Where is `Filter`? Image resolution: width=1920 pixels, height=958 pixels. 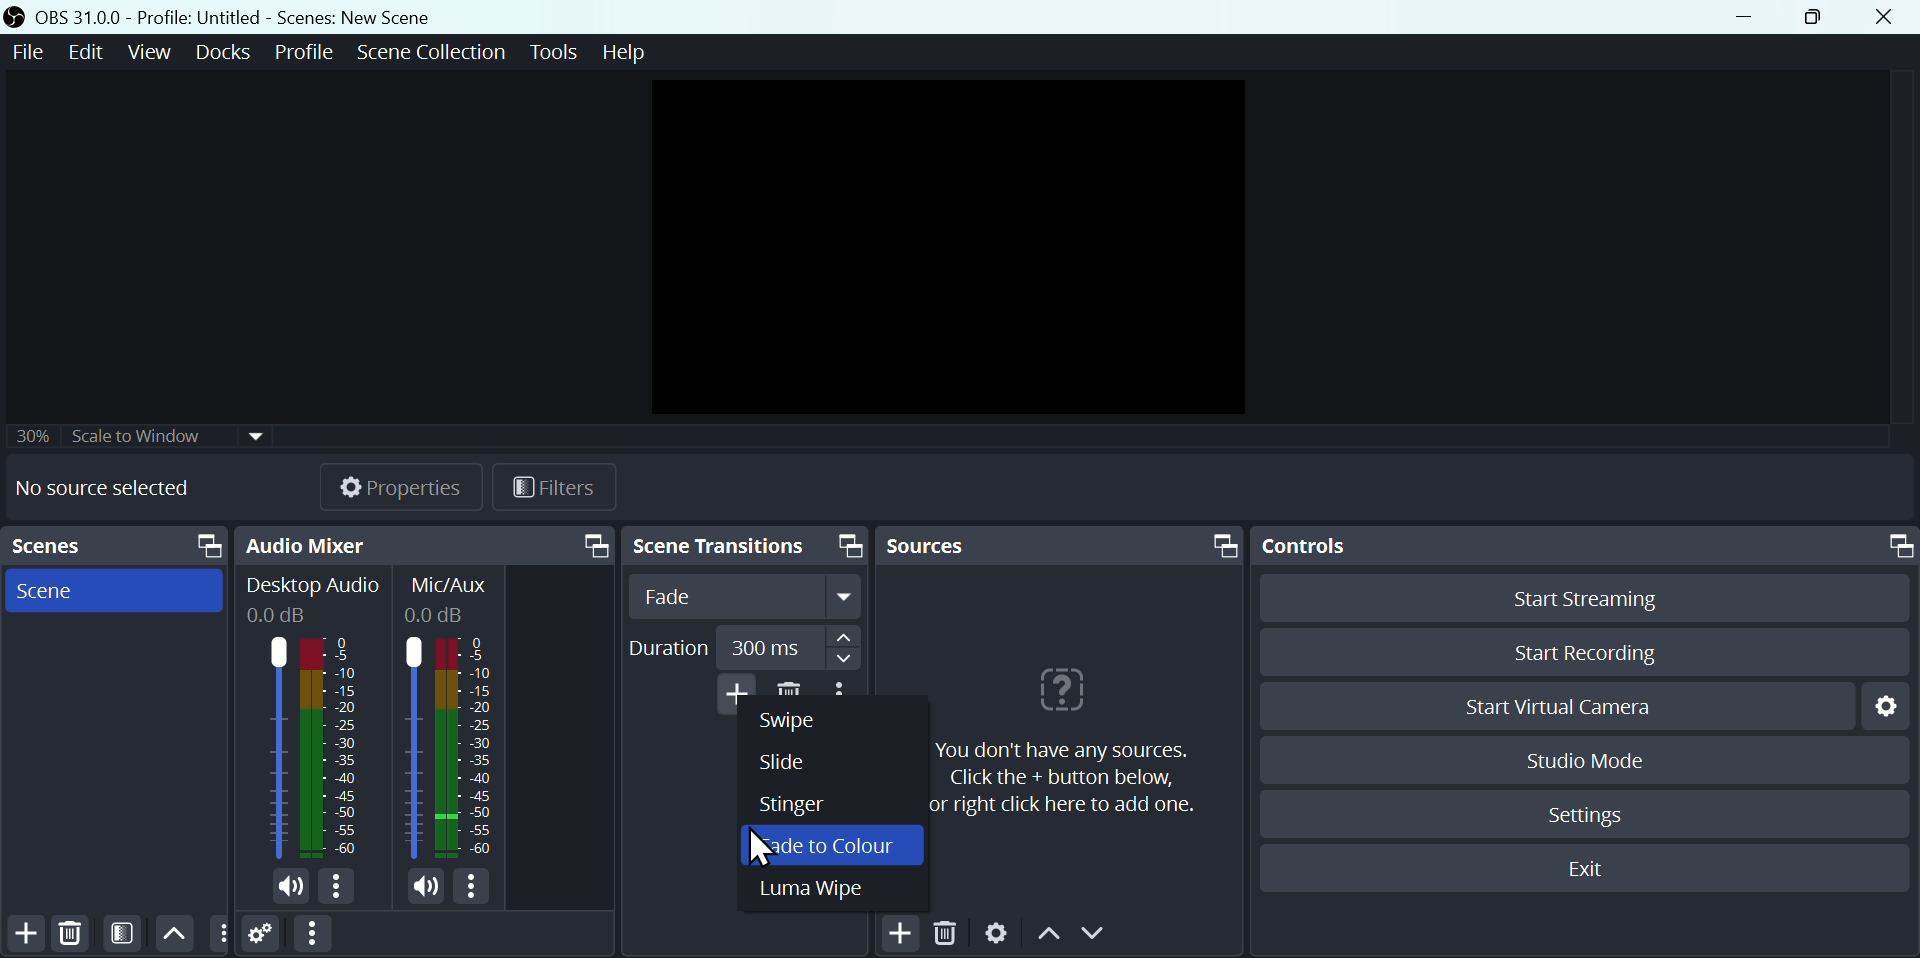
Filter is located at coordinates (126, 933).